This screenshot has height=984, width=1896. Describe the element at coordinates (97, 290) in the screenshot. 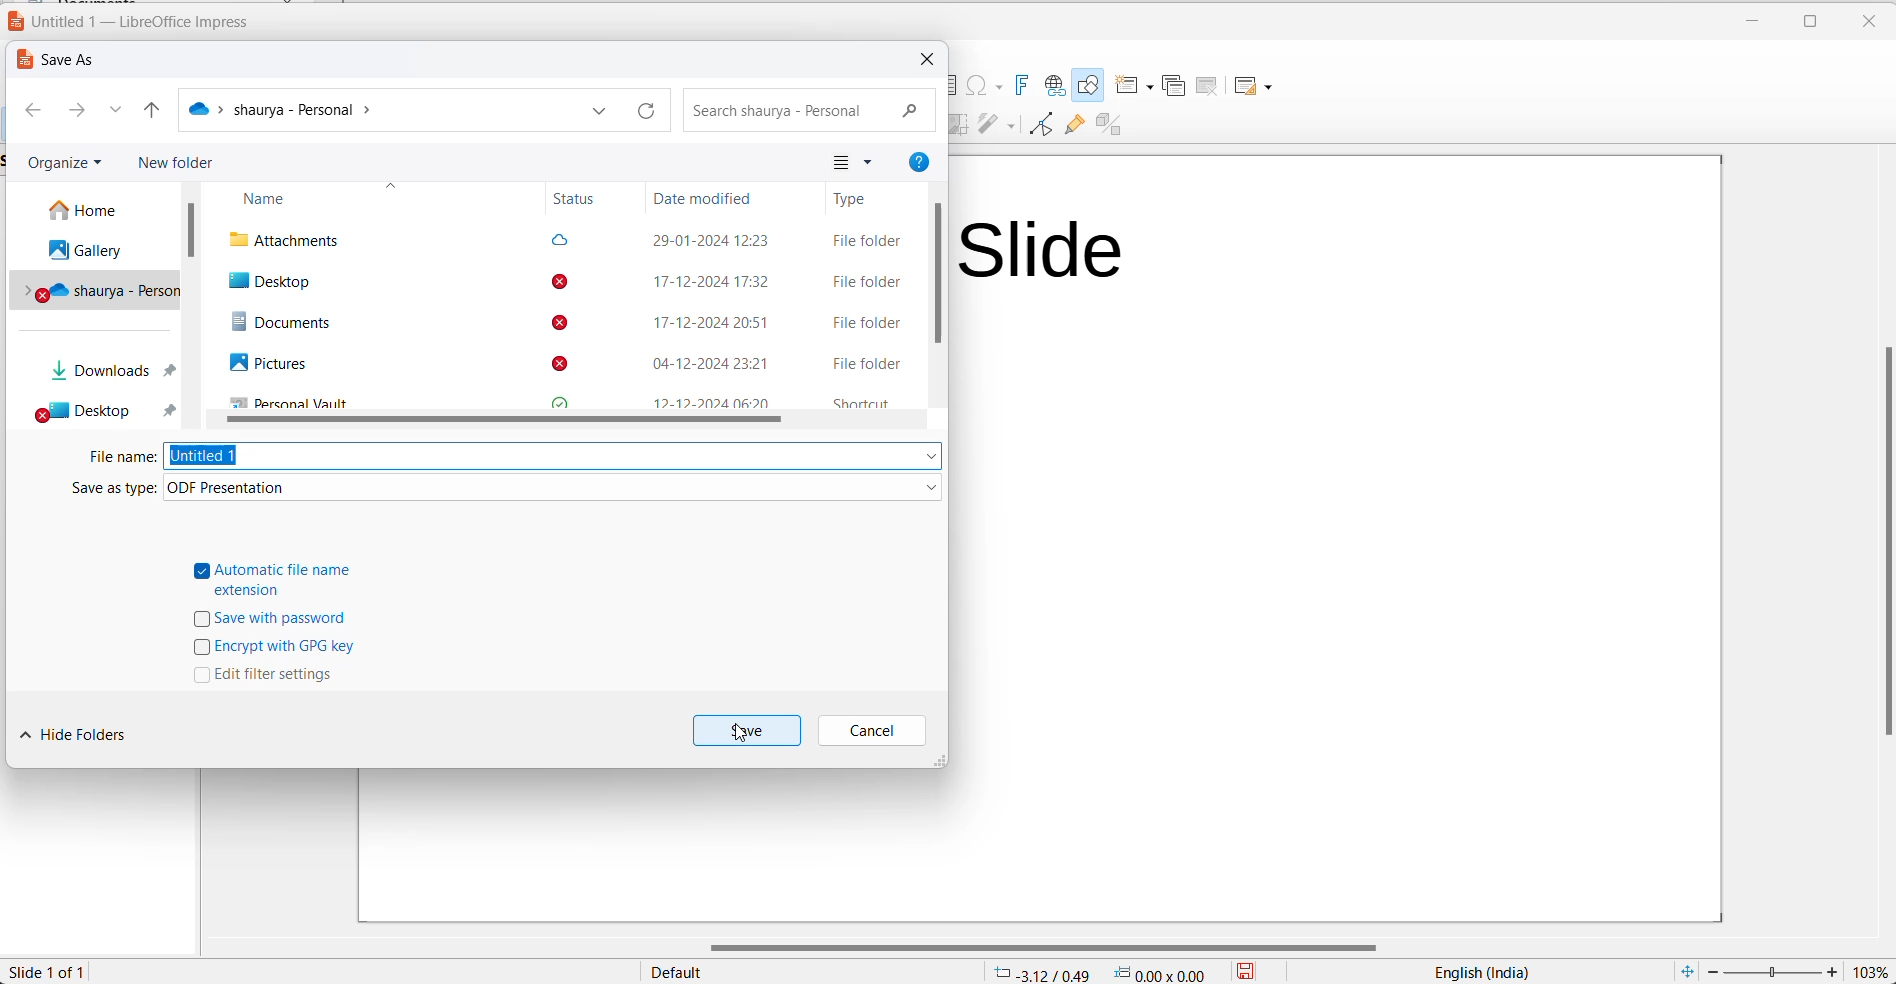

I see `personal drive` at that location.